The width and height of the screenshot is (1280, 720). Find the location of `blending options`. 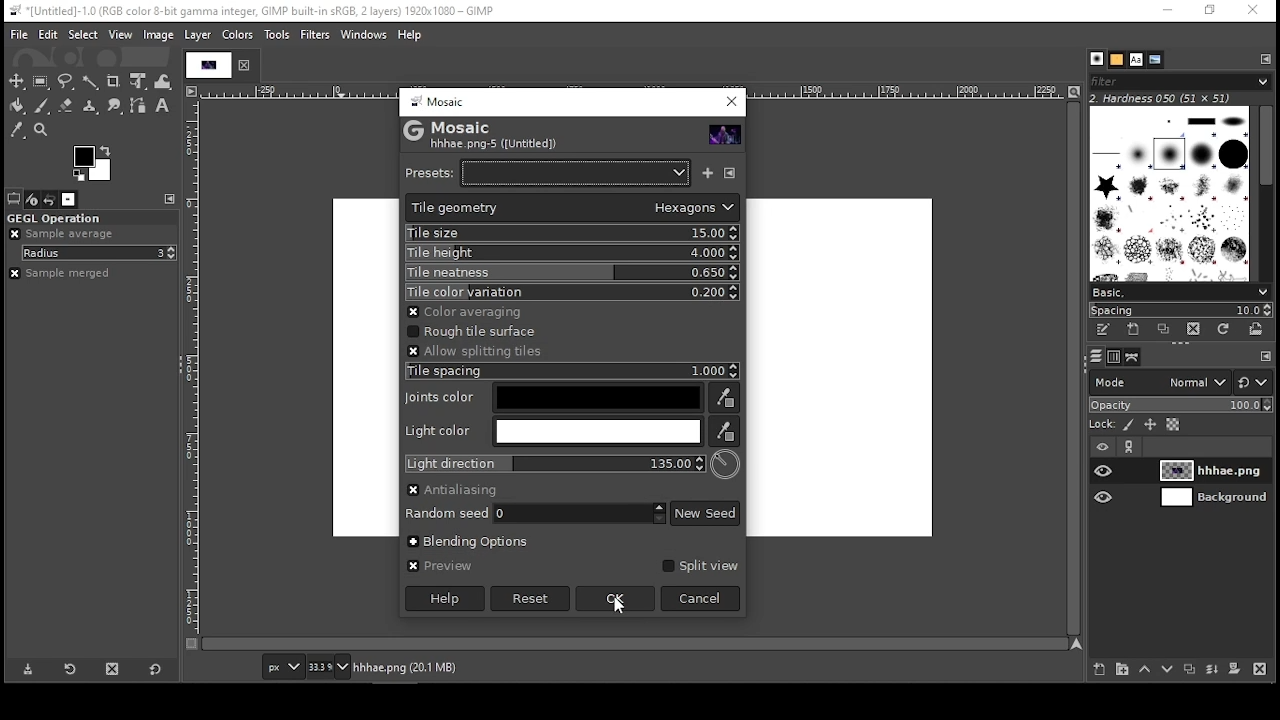

blending options is located at coordinates (472, 542).